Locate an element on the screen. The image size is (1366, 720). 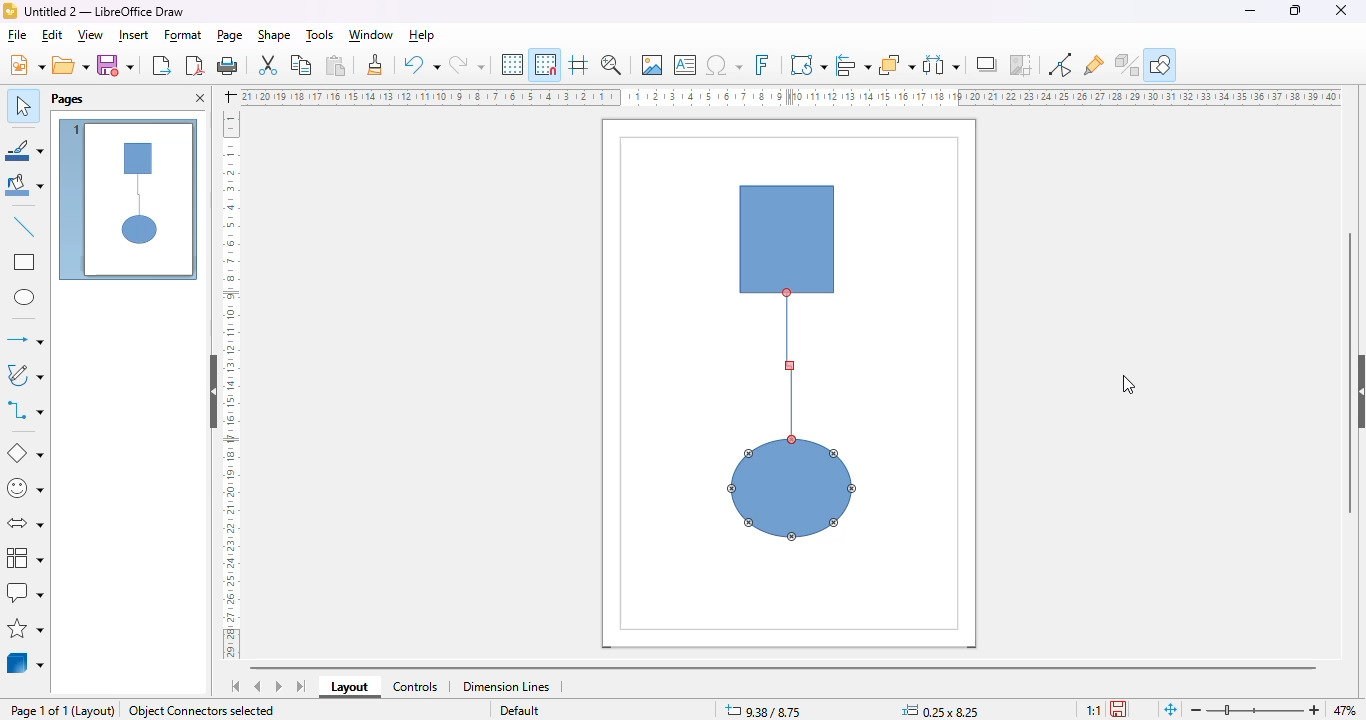
insert line is located at coordinates (25, 226).